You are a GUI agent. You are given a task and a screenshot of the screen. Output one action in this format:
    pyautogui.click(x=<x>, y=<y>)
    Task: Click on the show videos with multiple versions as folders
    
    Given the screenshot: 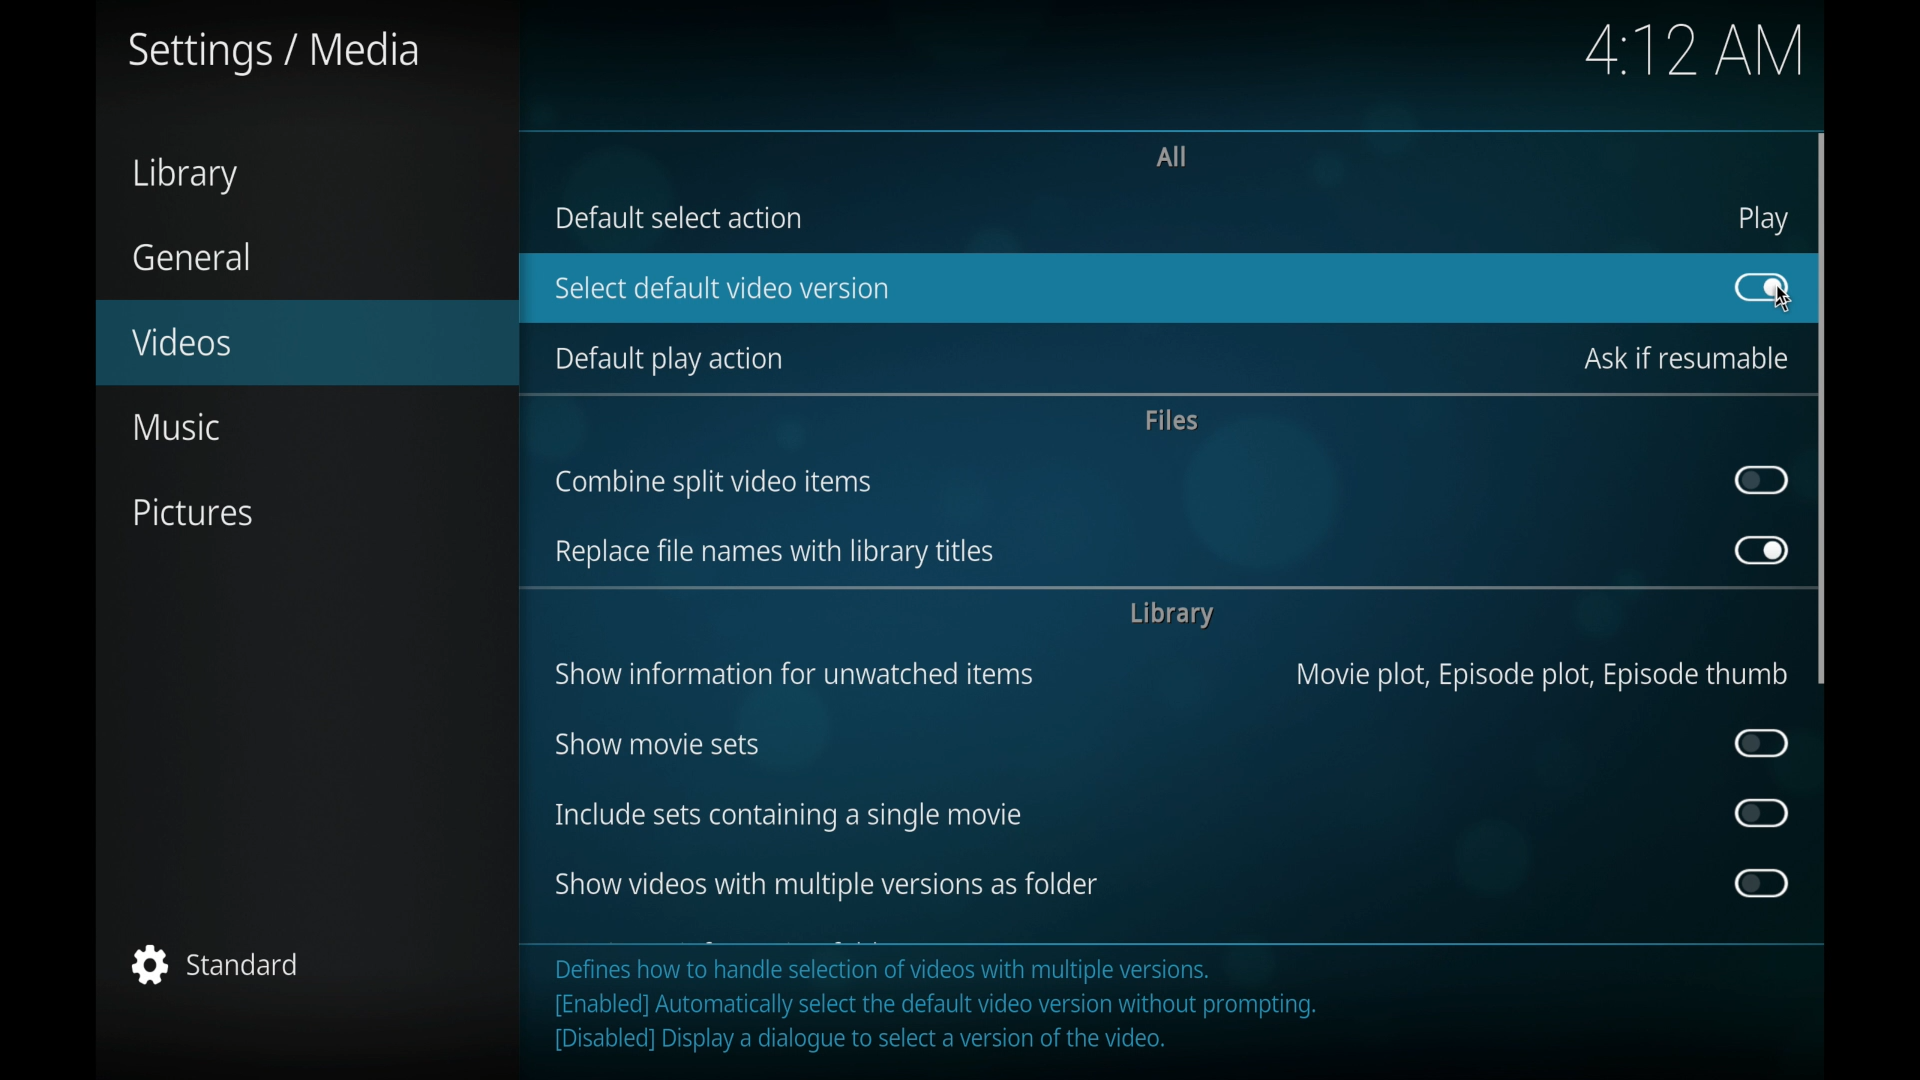 What is the action you would take?
    pyautogui.click(x=823, y=885)
    